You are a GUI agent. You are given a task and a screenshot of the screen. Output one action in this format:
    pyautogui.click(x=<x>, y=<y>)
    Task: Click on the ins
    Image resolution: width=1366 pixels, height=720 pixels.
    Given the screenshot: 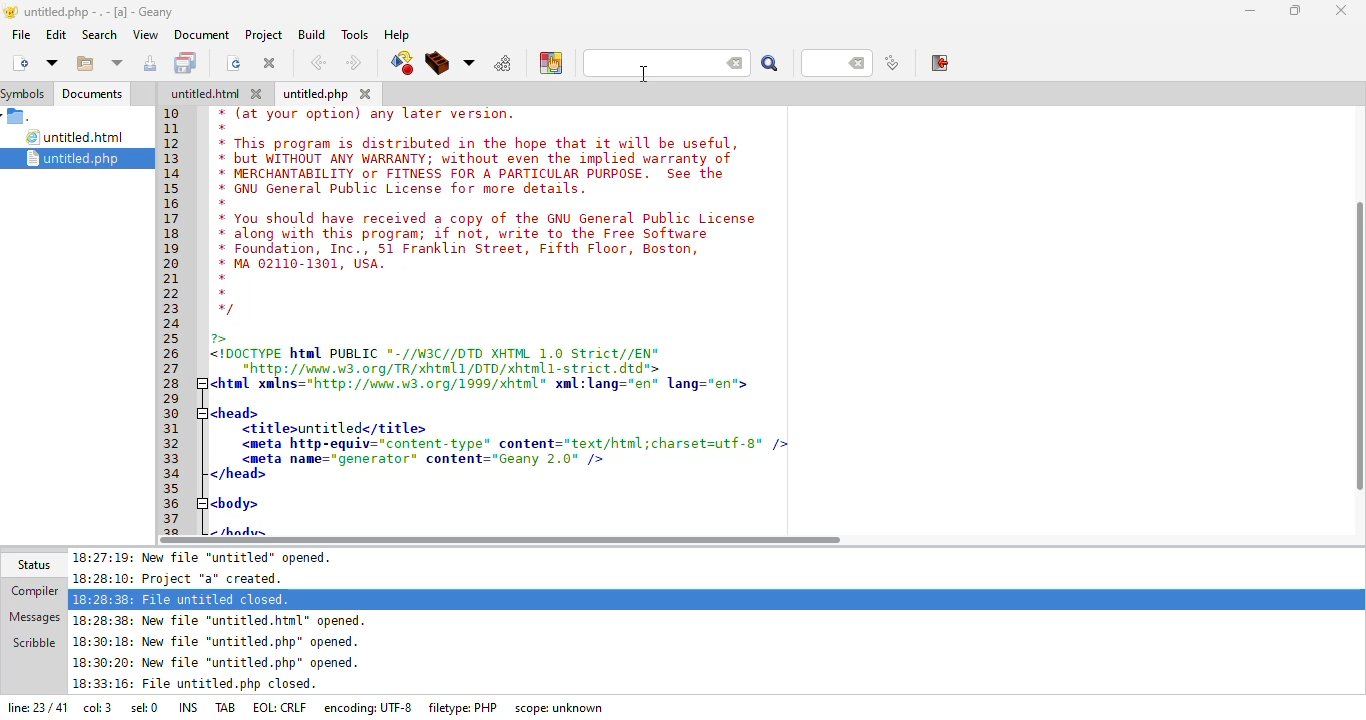 What is the action you would take?
    pyautogui.click(x=191, y=706)
    